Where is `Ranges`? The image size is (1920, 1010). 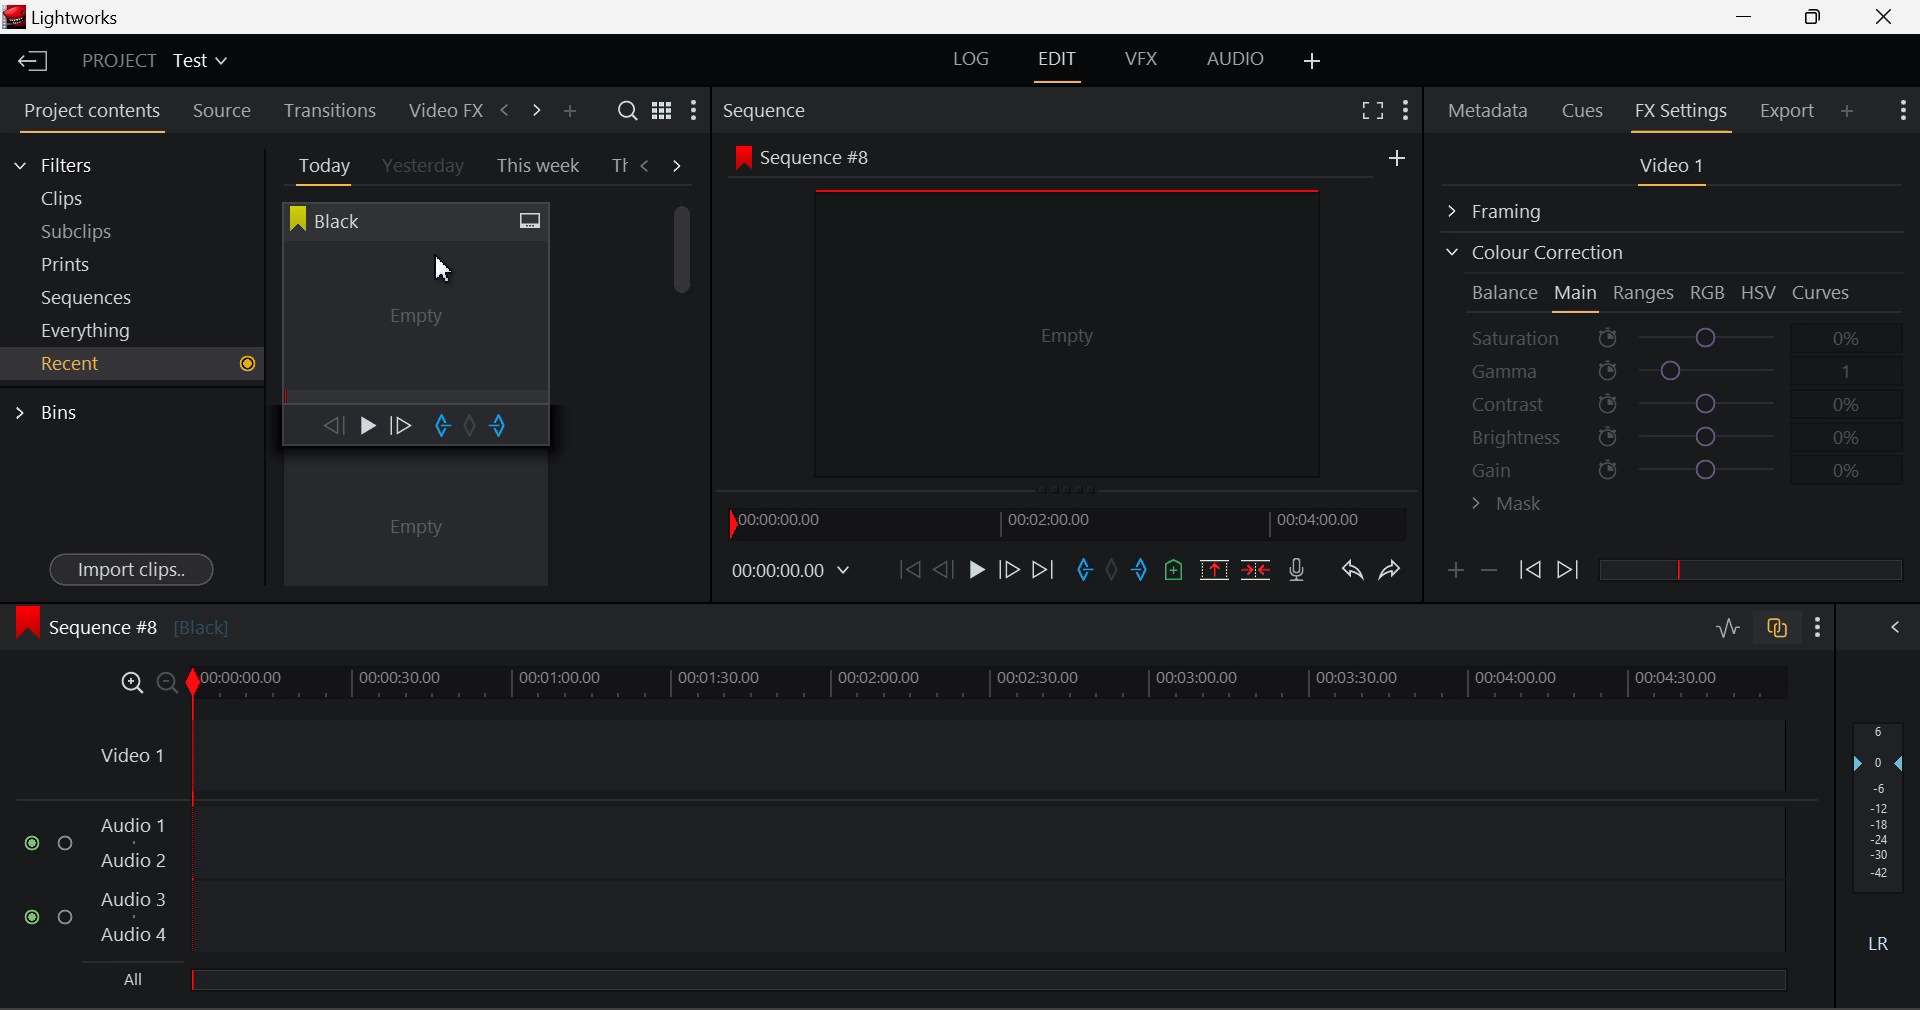
Ranges is located at coordinates (1644, 295).